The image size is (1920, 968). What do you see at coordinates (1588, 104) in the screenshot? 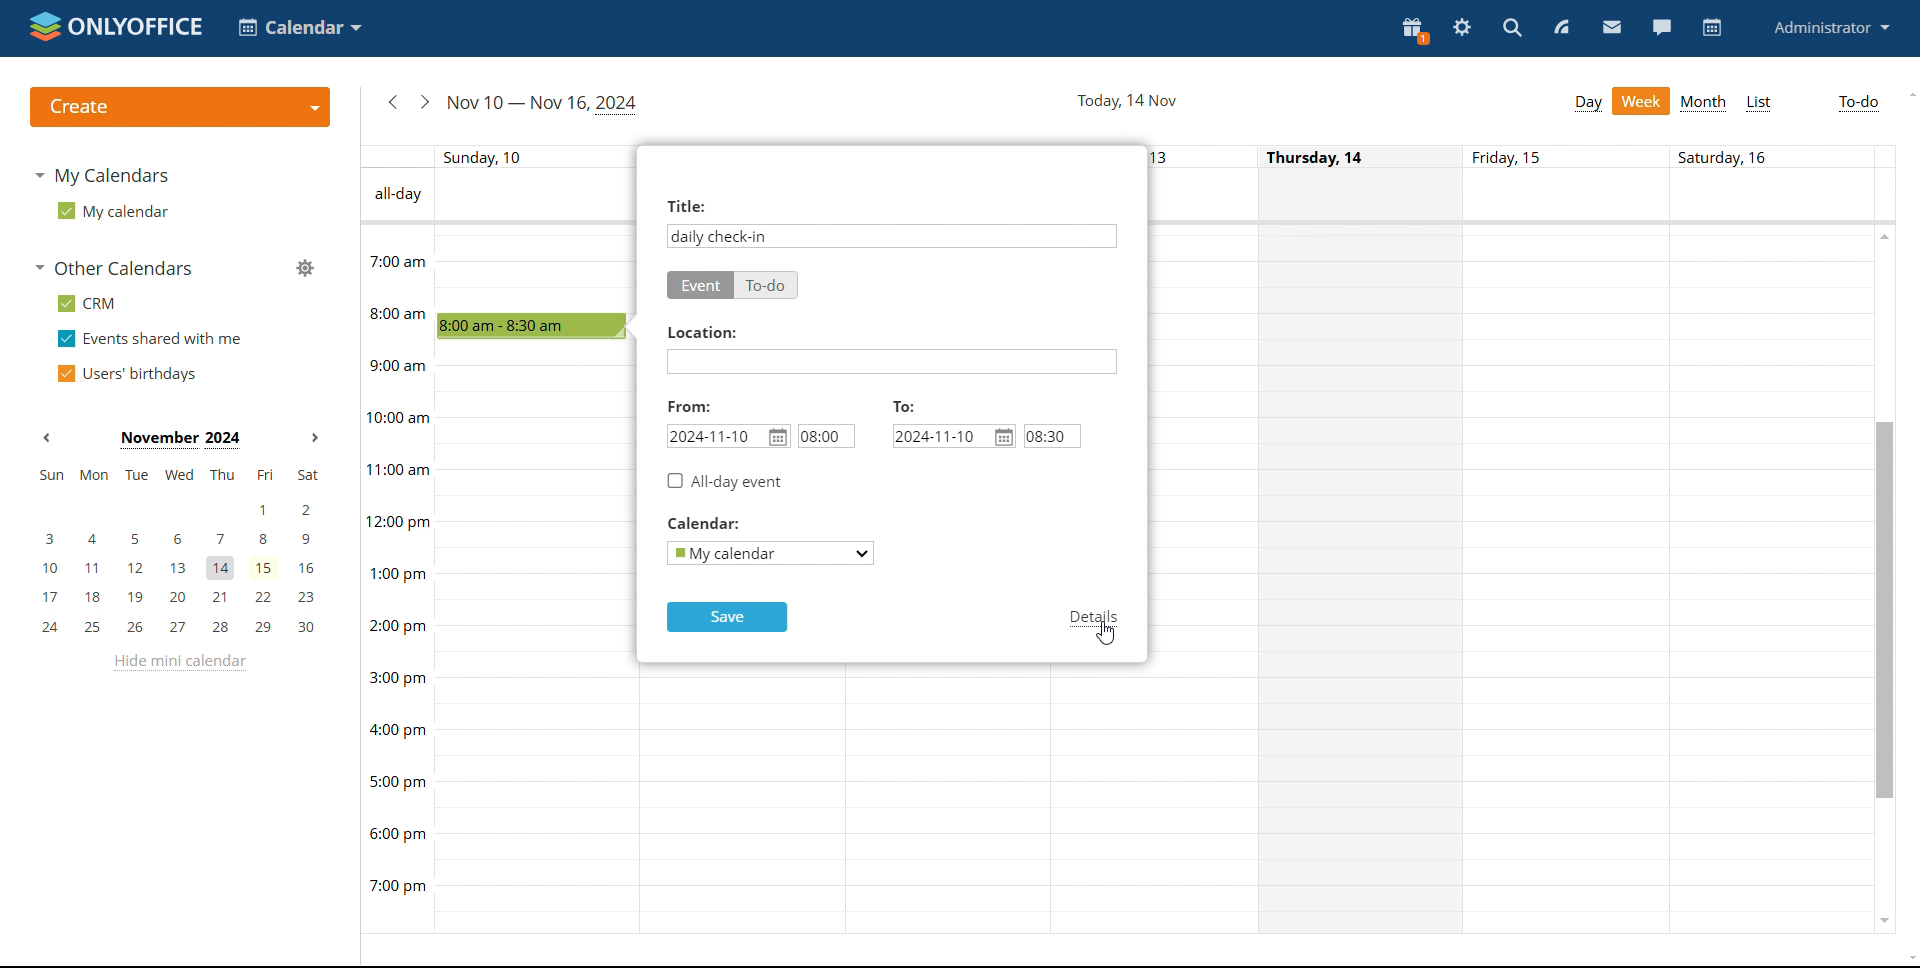
I see `day view` at bounding box center [1588, 104].